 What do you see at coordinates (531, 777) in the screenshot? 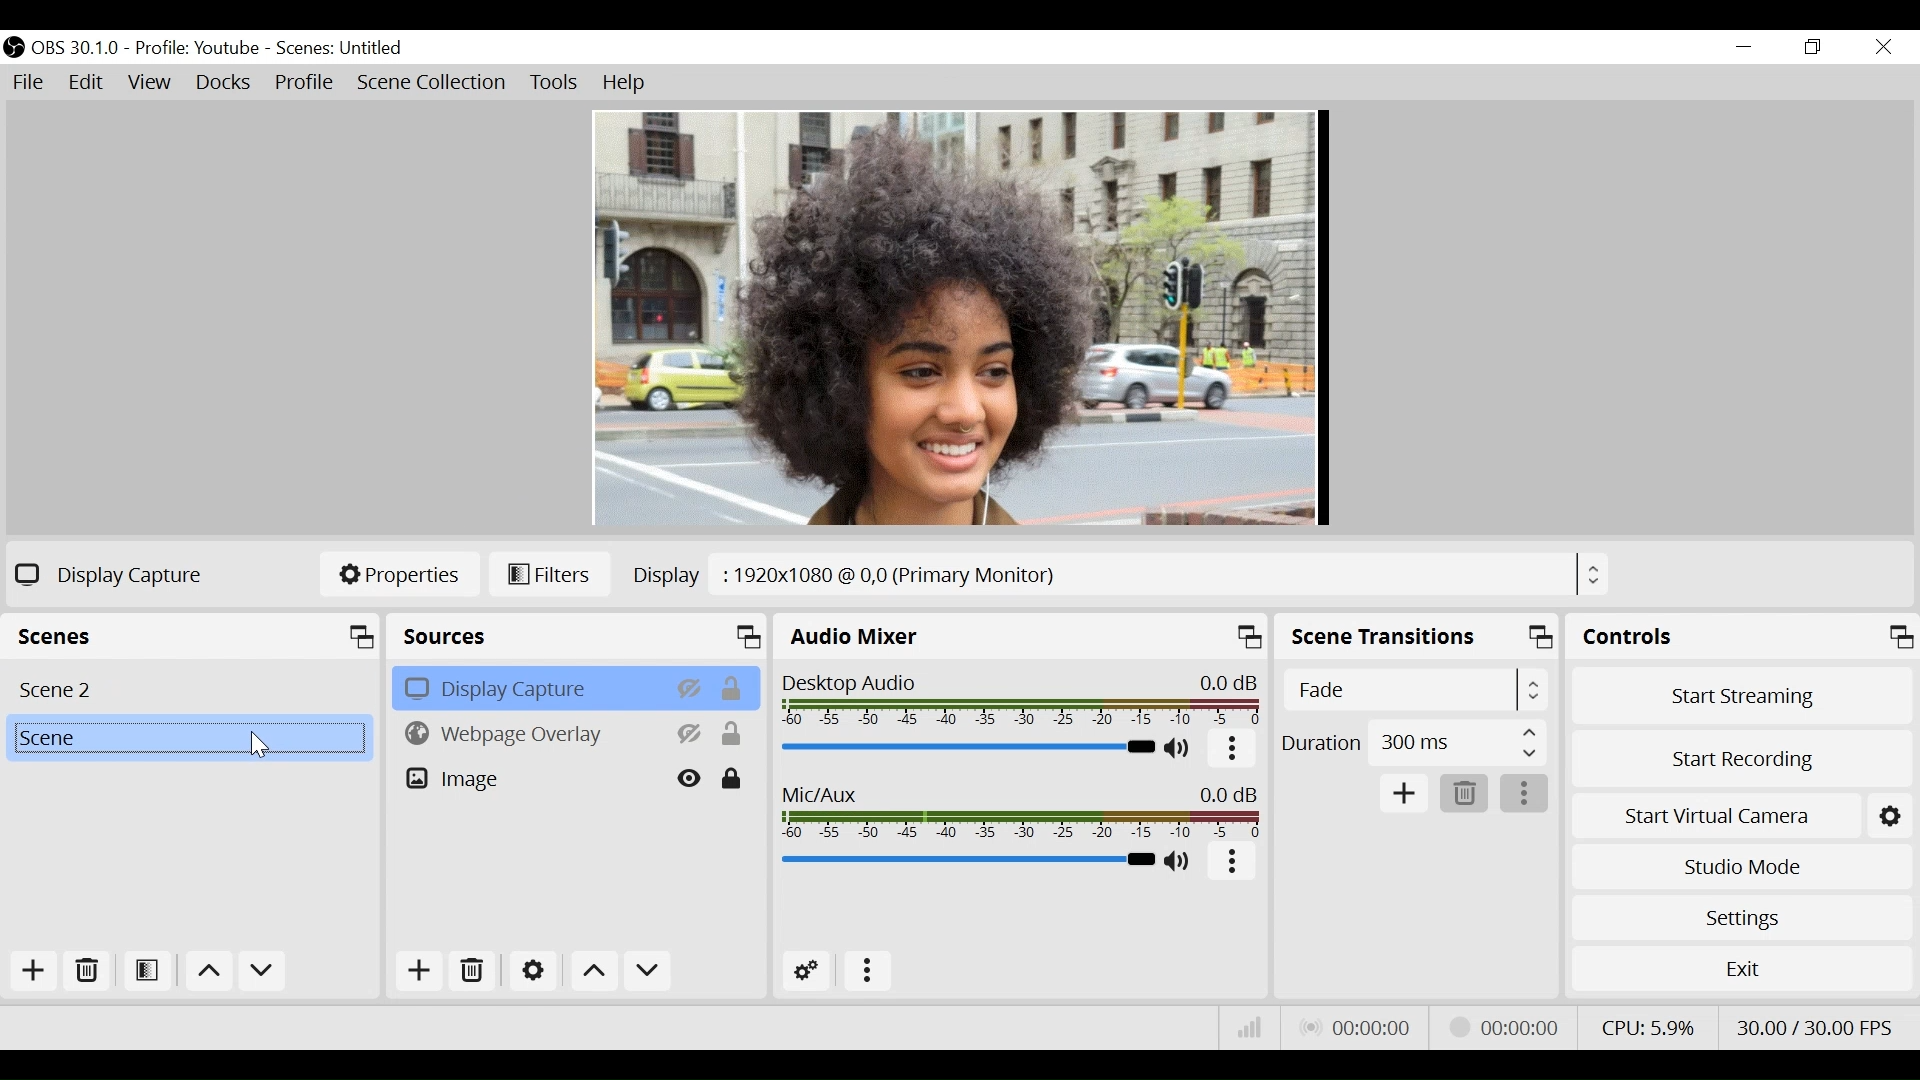
I see `Image` at bounding box center [531, 777].